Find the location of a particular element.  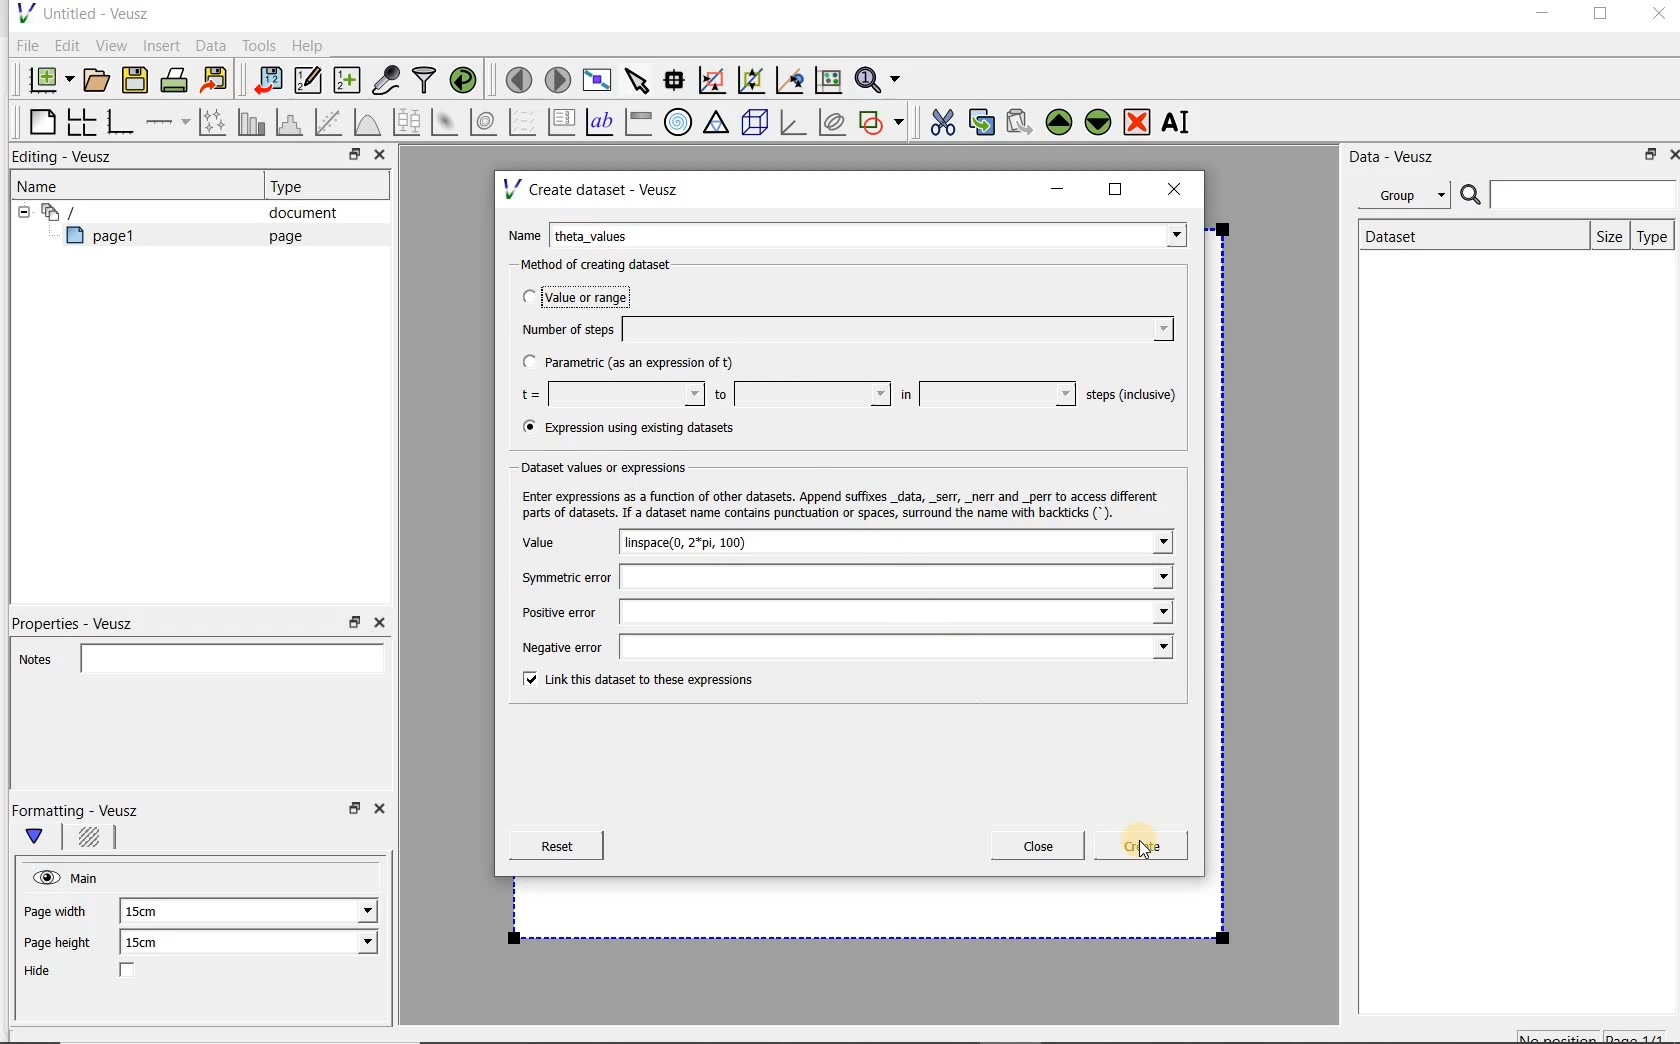

Help is located at coordinates (310, 45).